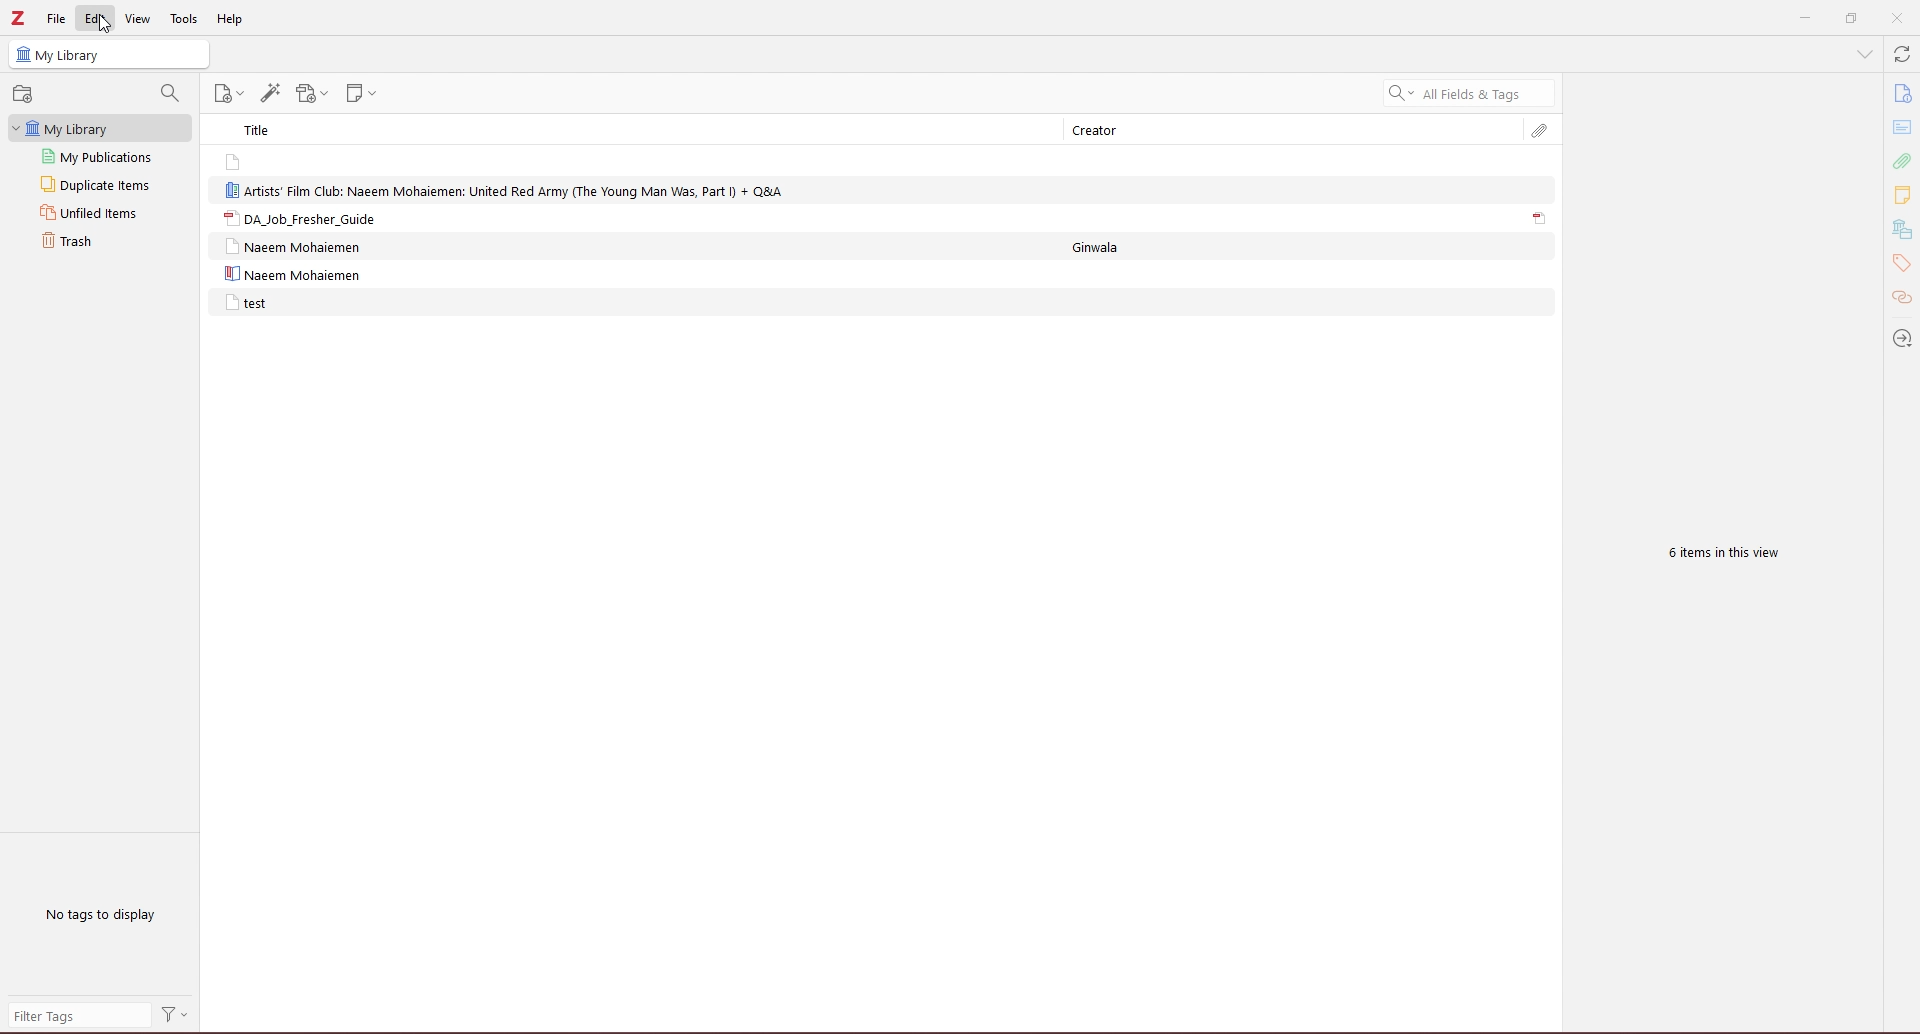 This screenshot has width=1920, height=1034. I want to click on Ginwala, so click(1109, 247).